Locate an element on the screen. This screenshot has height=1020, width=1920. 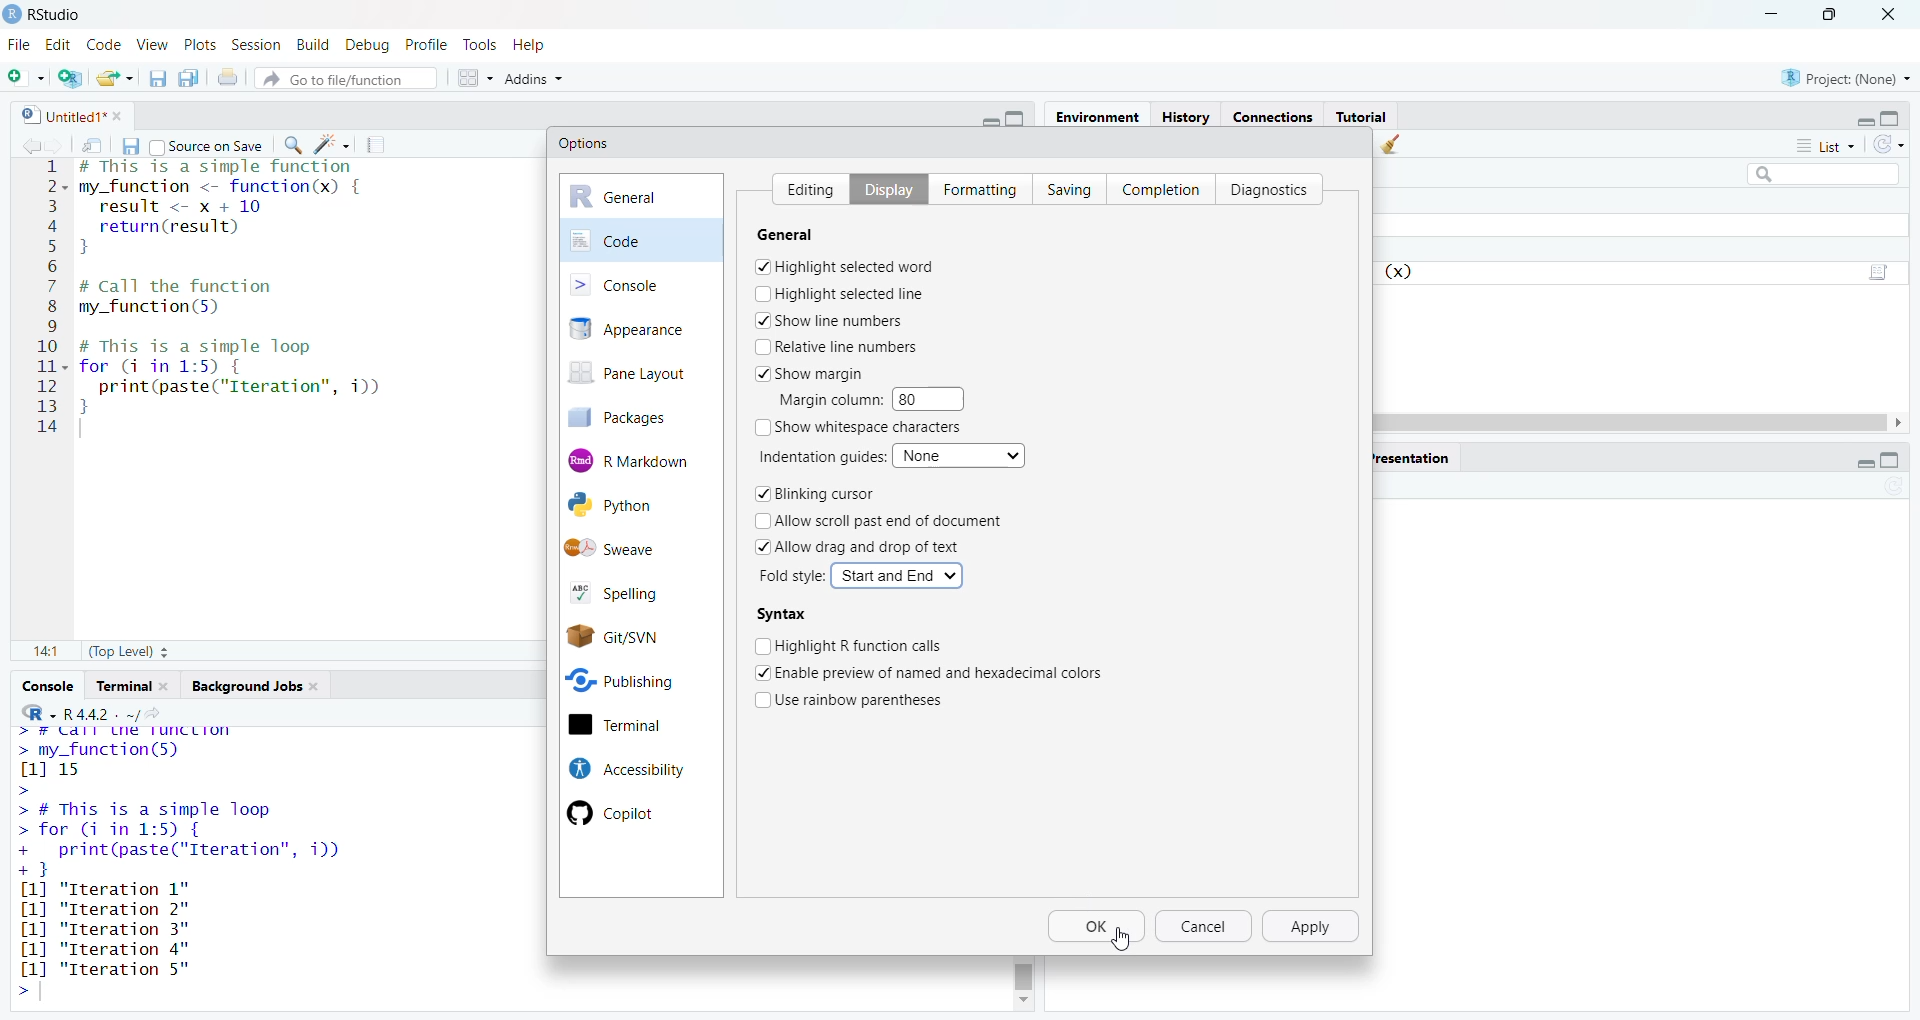
presentation is located at coordinates (1415, 456).